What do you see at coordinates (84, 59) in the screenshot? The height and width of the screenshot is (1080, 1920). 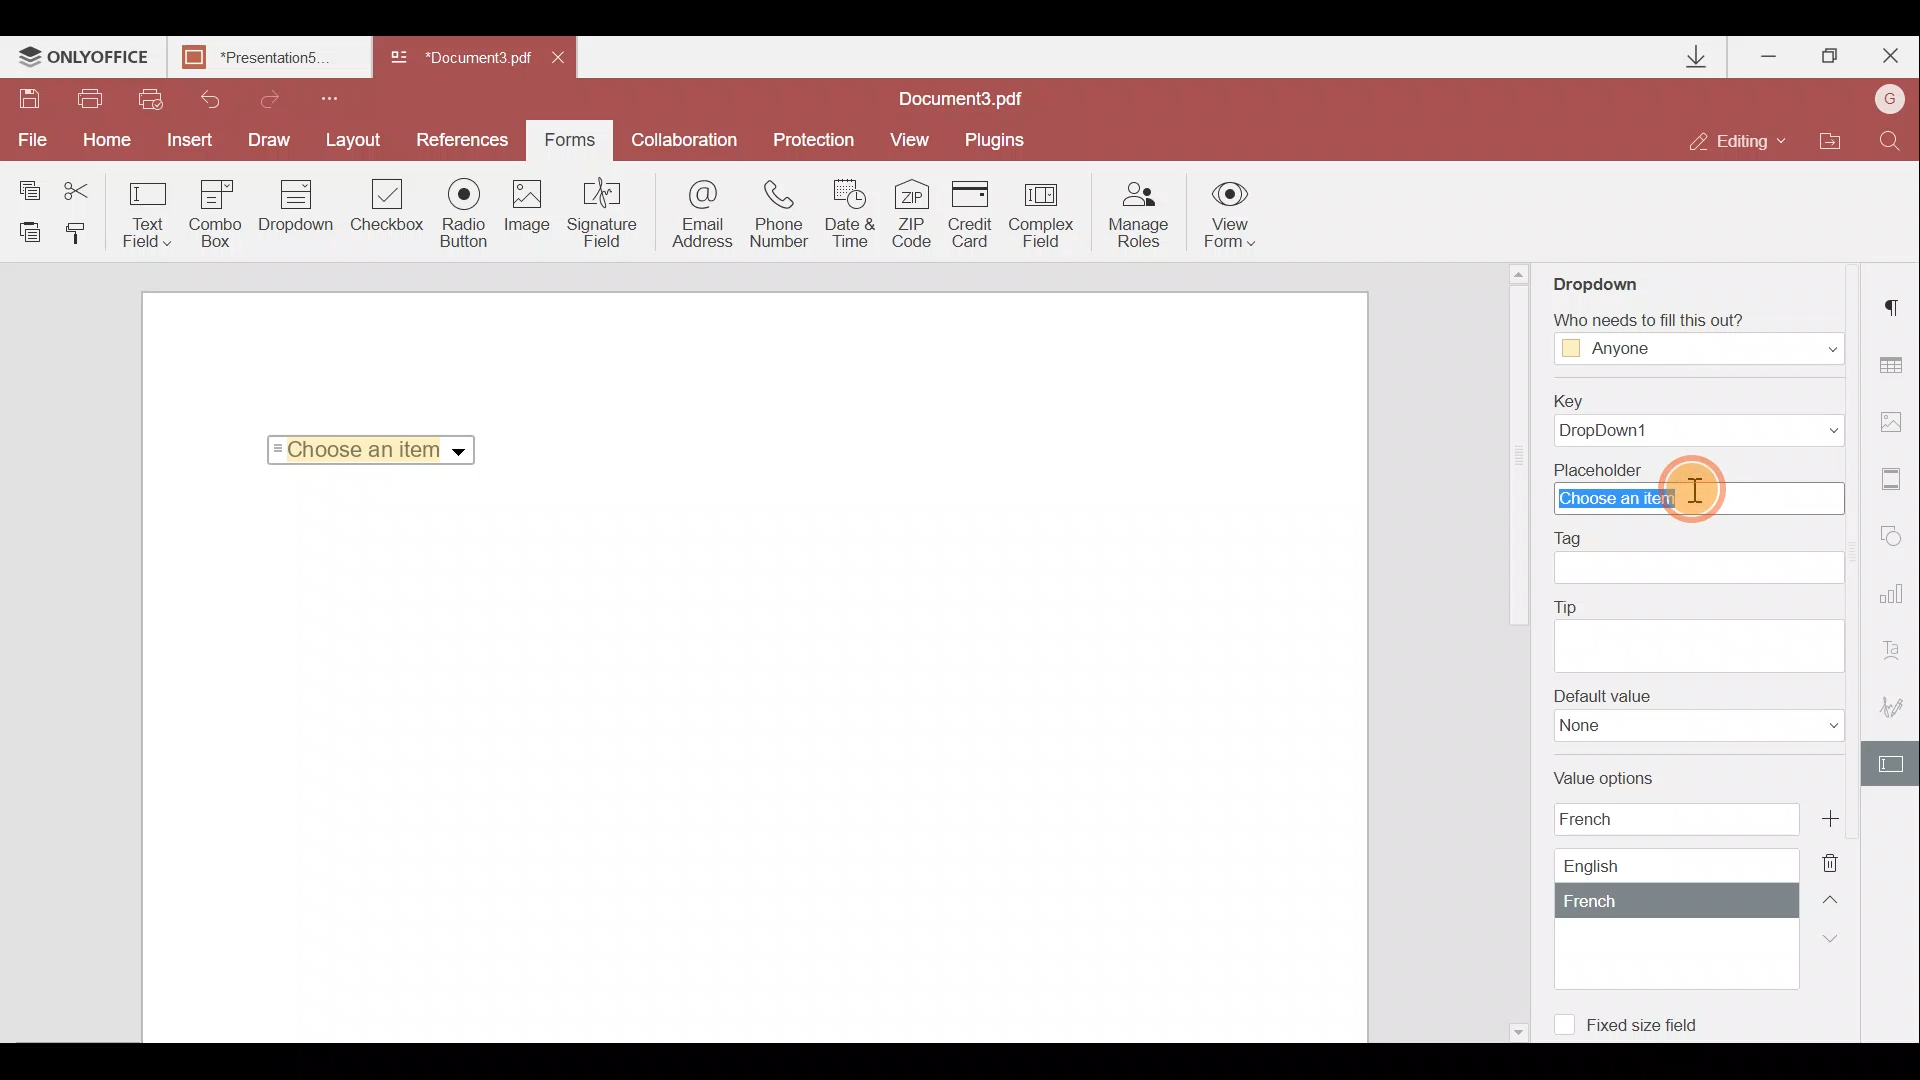 I see `ONLYOFFICE` at bounding box center [84, 59].